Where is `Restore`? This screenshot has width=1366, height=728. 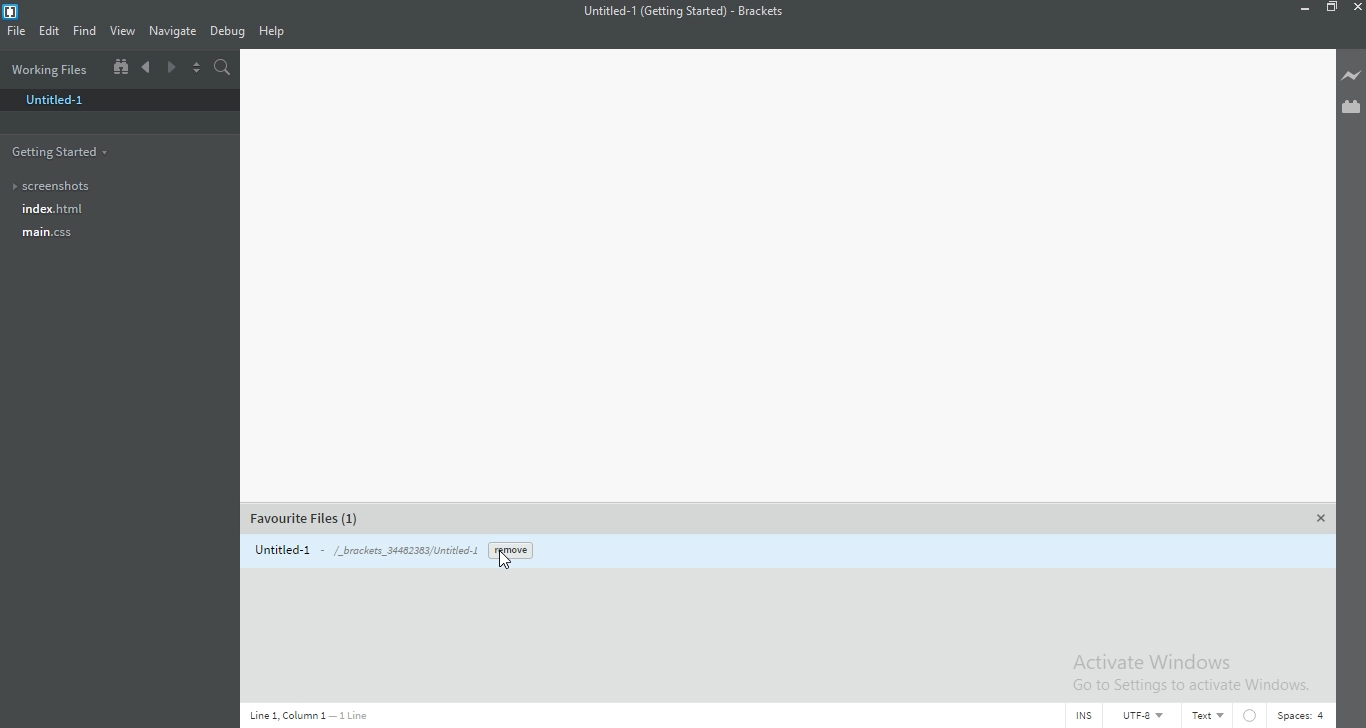
Restore is located at coordinates (1335, 10).